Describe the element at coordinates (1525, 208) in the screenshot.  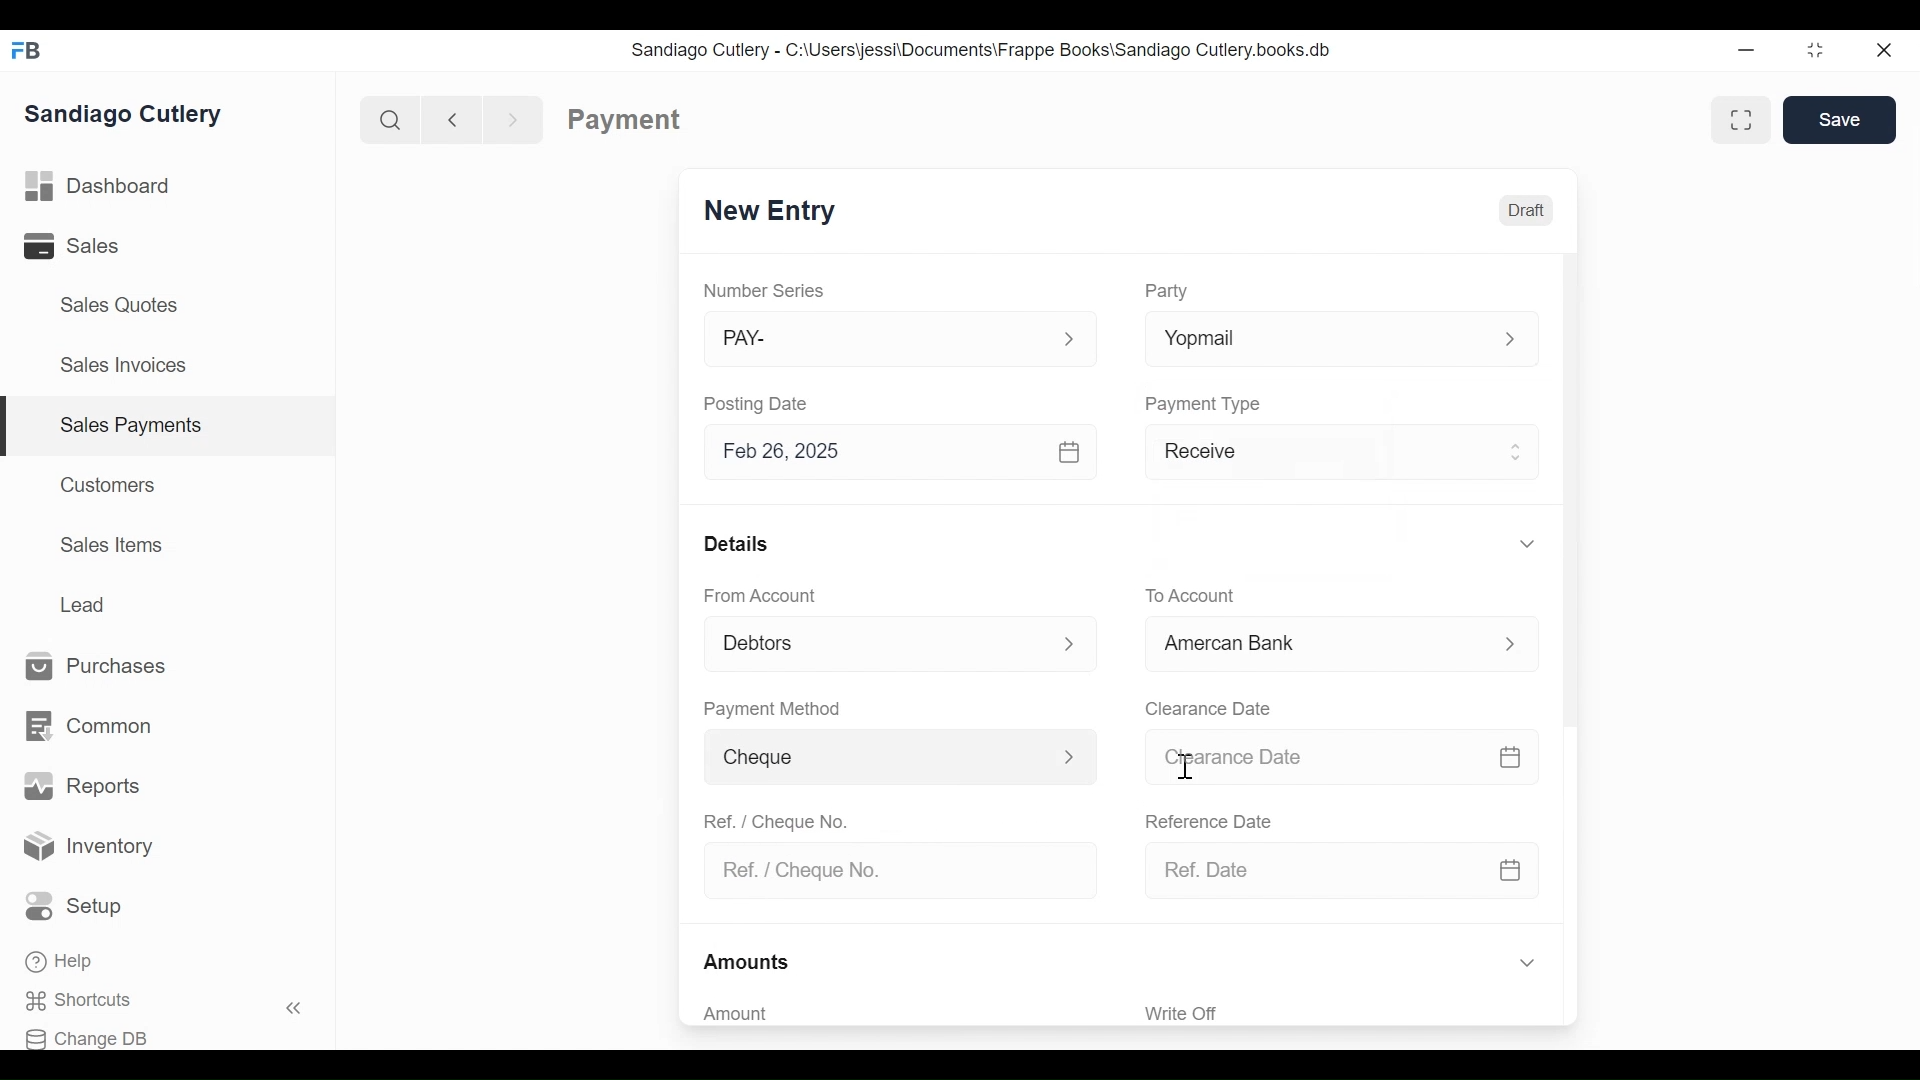
I see `Draft` at that location.